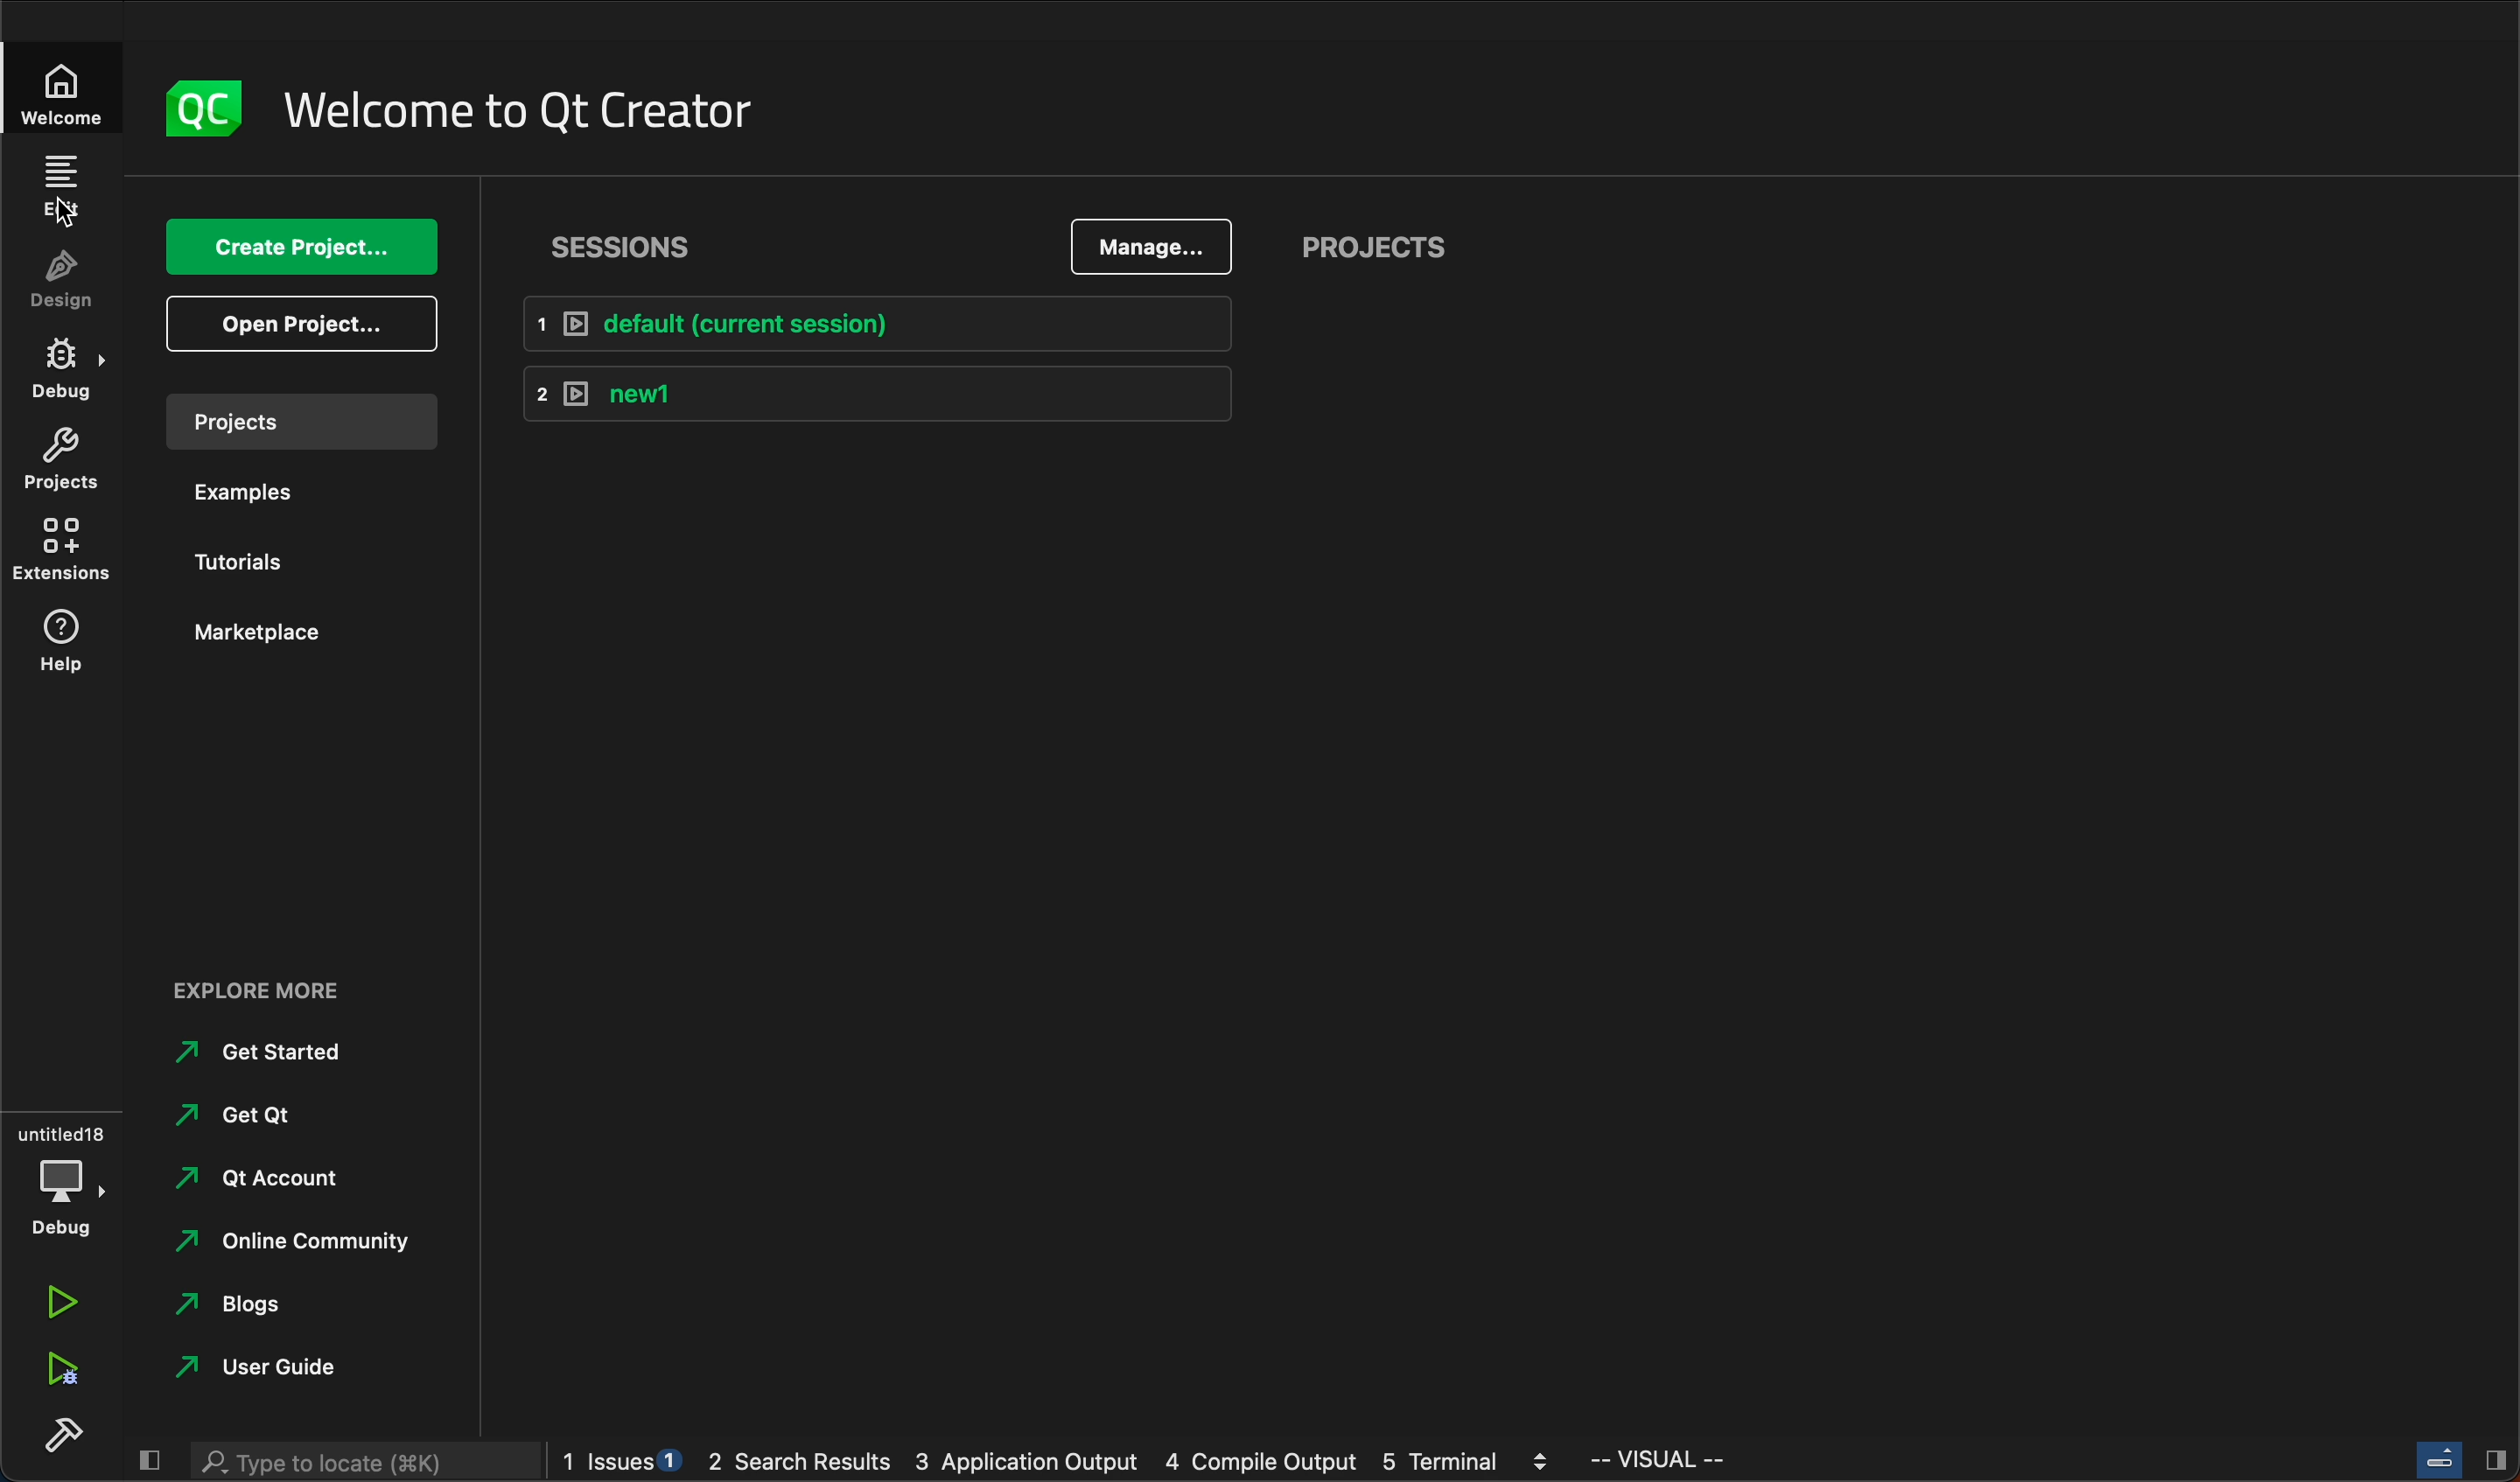 This screenshot has height=1482, width=2520. Describe the element at coordinates (197, 103) in the screenshot. I see `logo` at that location.